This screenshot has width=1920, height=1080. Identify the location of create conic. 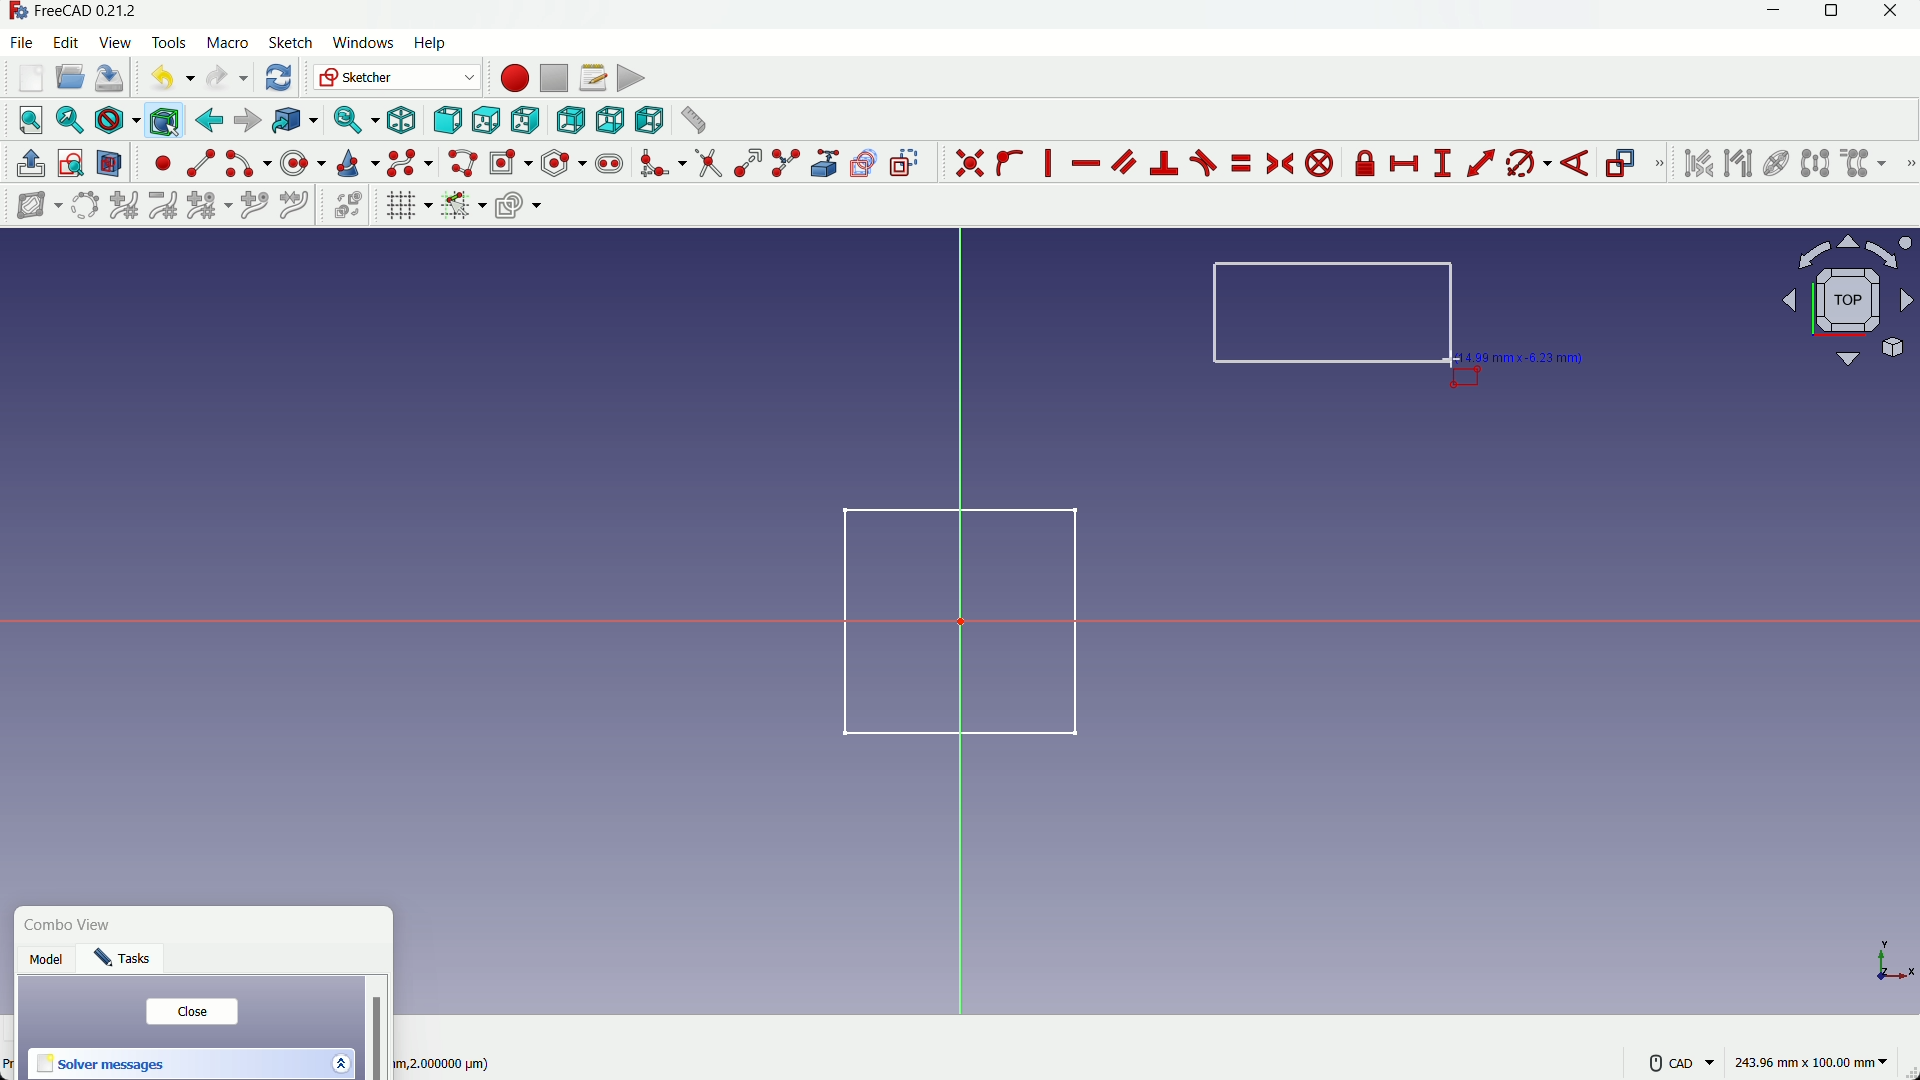
(356, 162).